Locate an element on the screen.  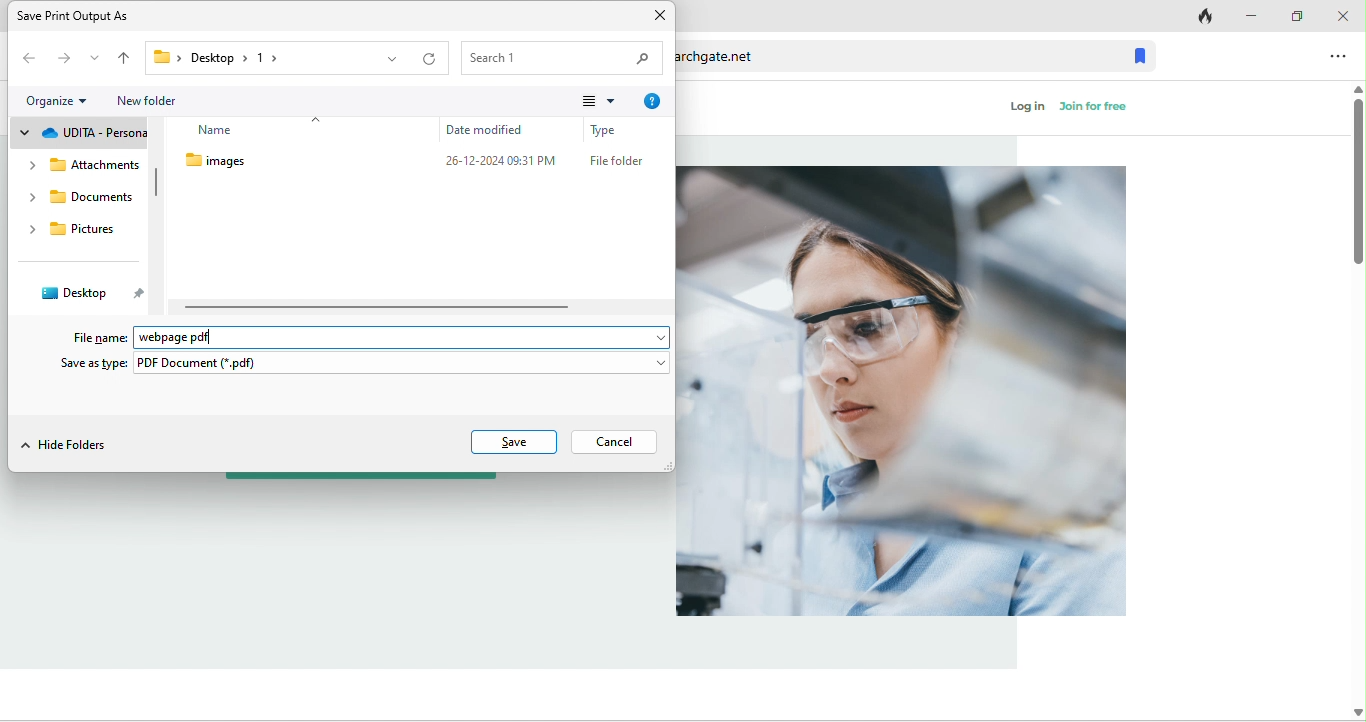
File Folder is located at coordinates (616, 163).